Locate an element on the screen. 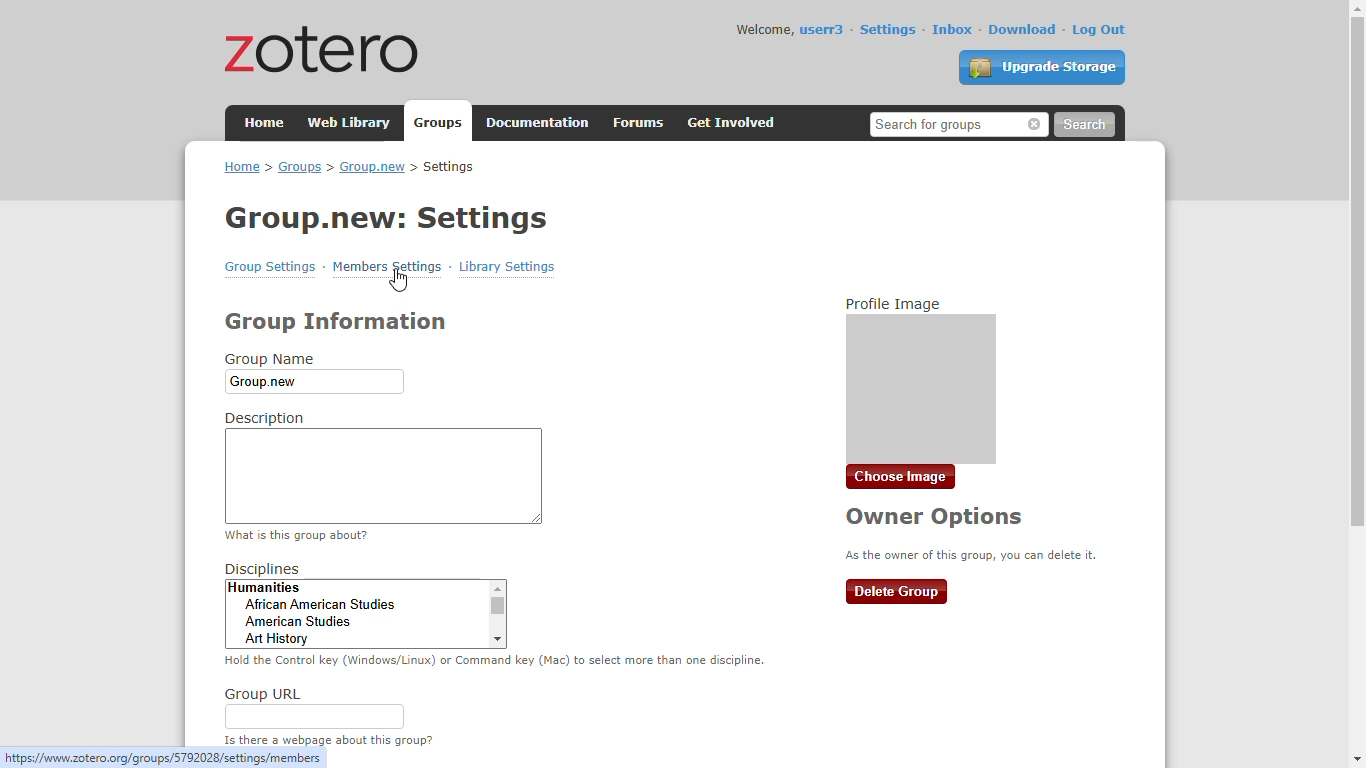 The width and height of the screenshot is (1366, 768). group.new: settings is located at coordinates (388, 218).